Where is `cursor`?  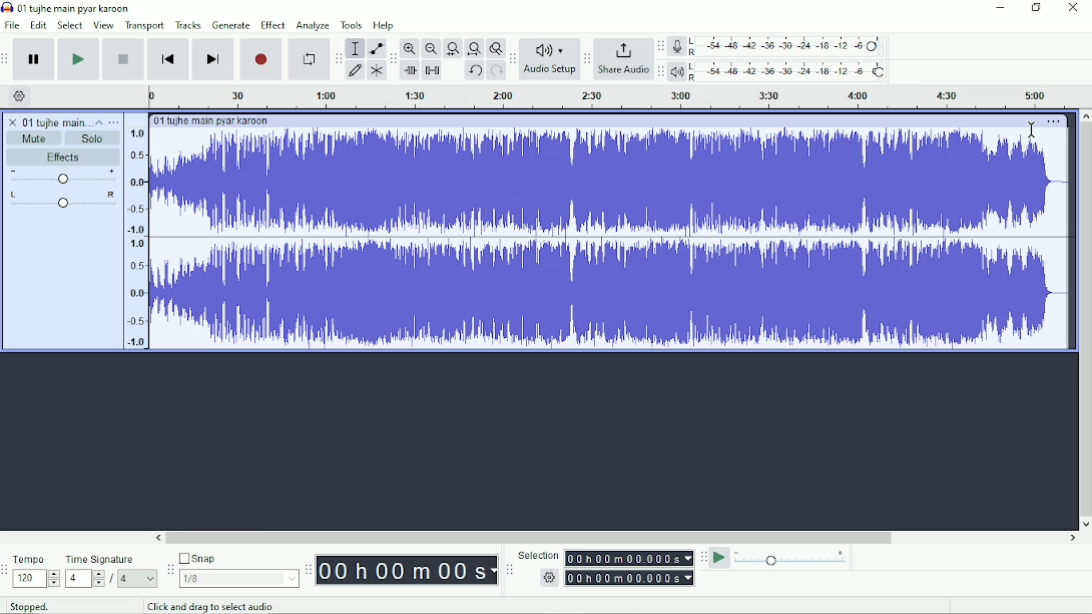 cursor is located at coordinates (1033, 129).